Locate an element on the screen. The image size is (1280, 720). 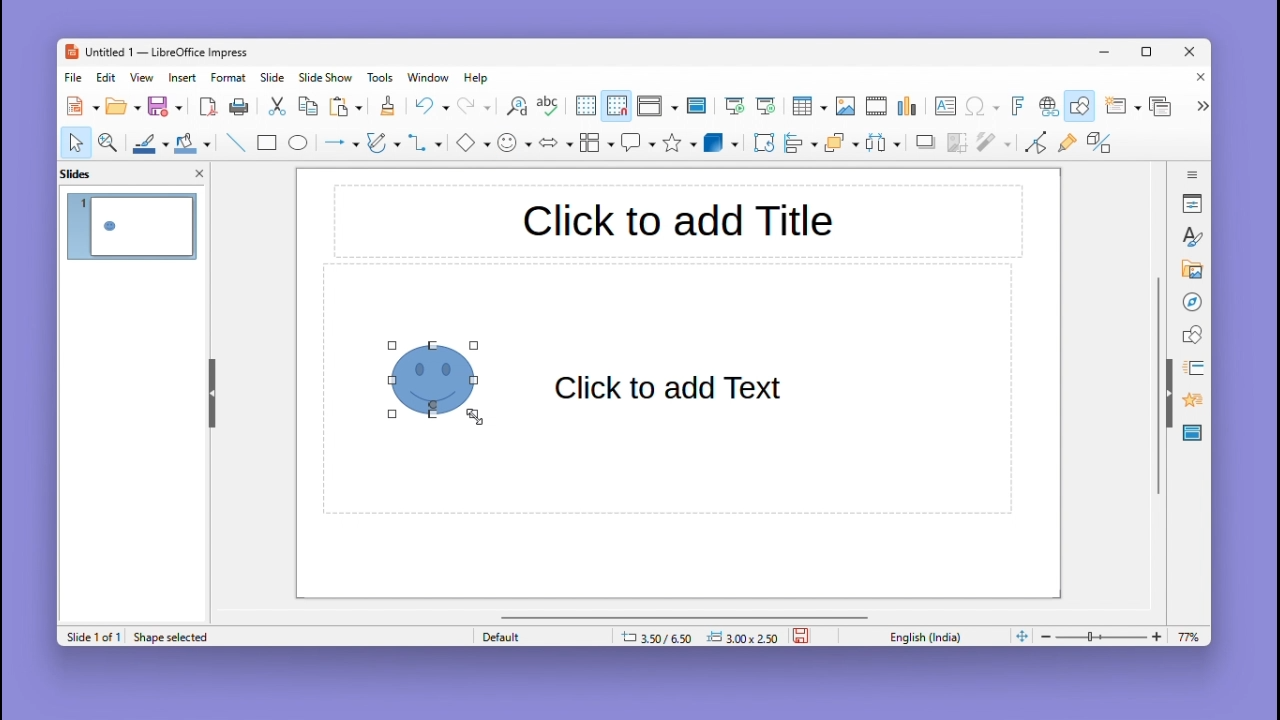
Masters slide is located at coordinates (1193, 434).